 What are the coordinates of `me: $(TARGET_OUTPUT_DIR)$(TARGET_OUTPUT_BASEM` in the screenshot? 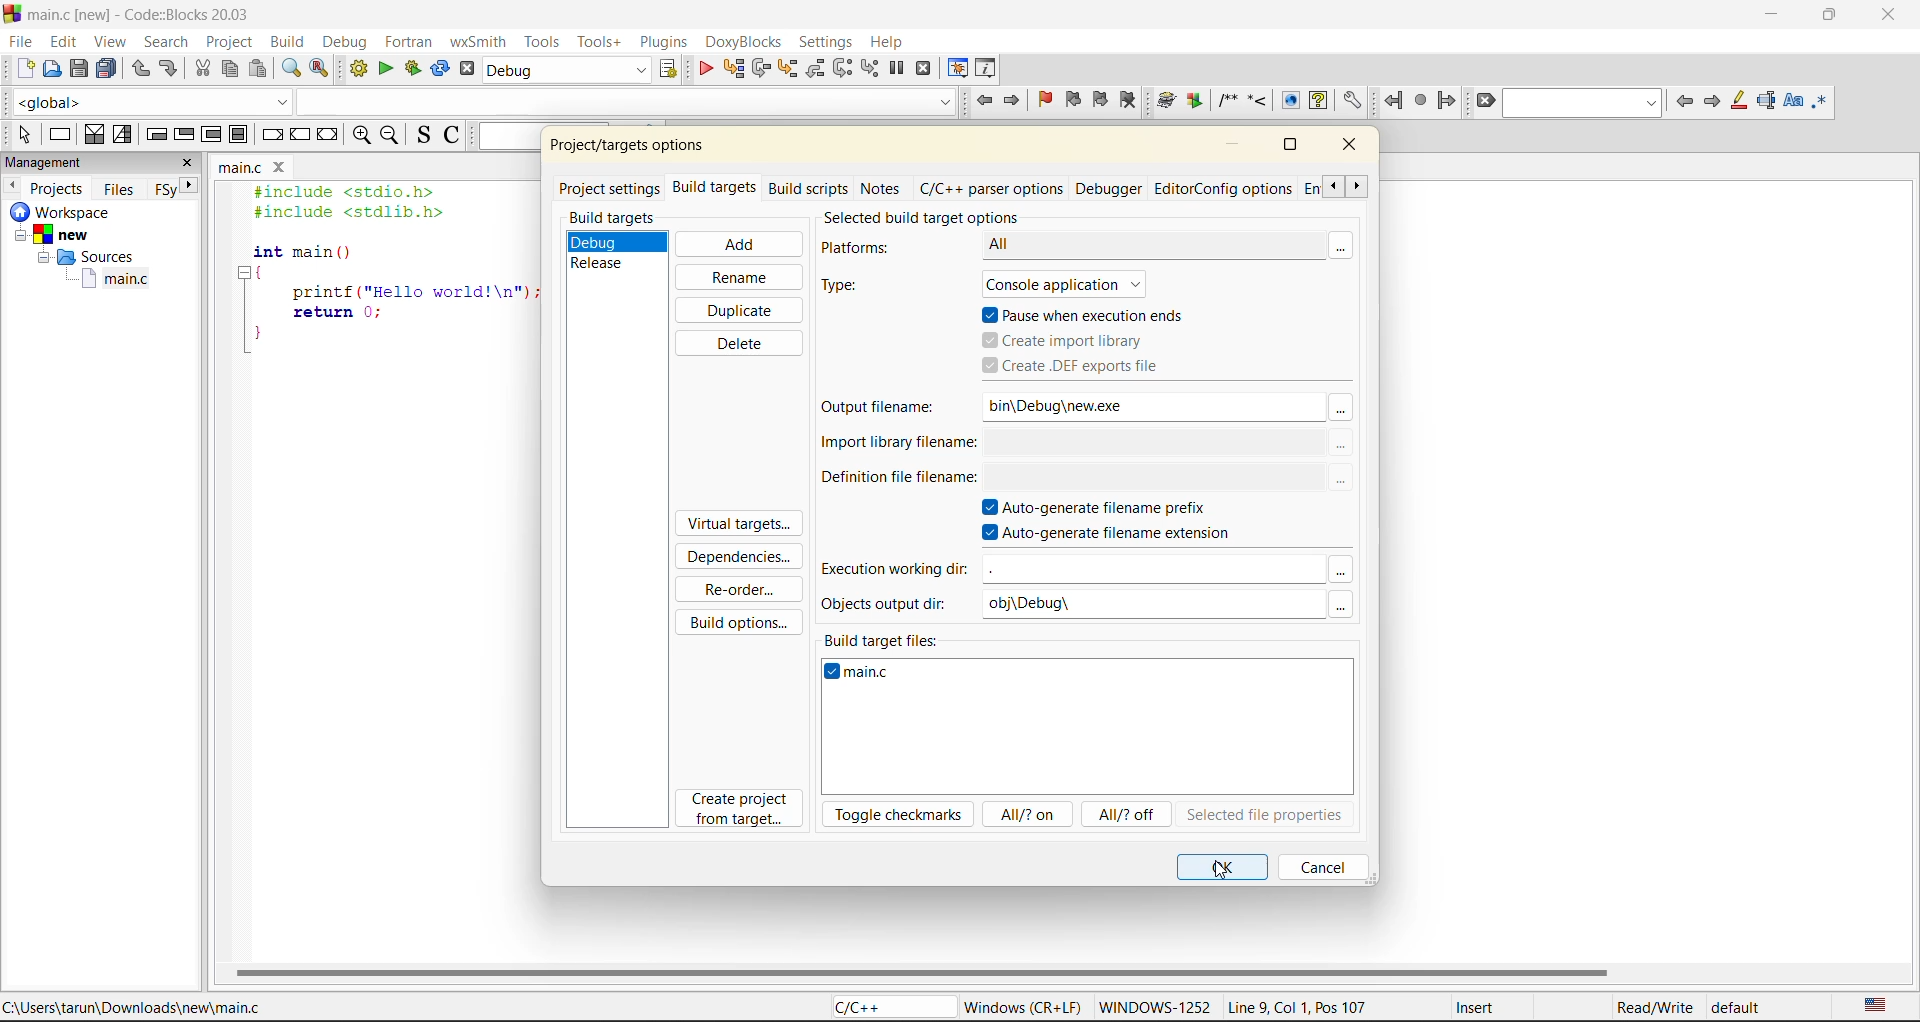 It's located at (1154, 443).